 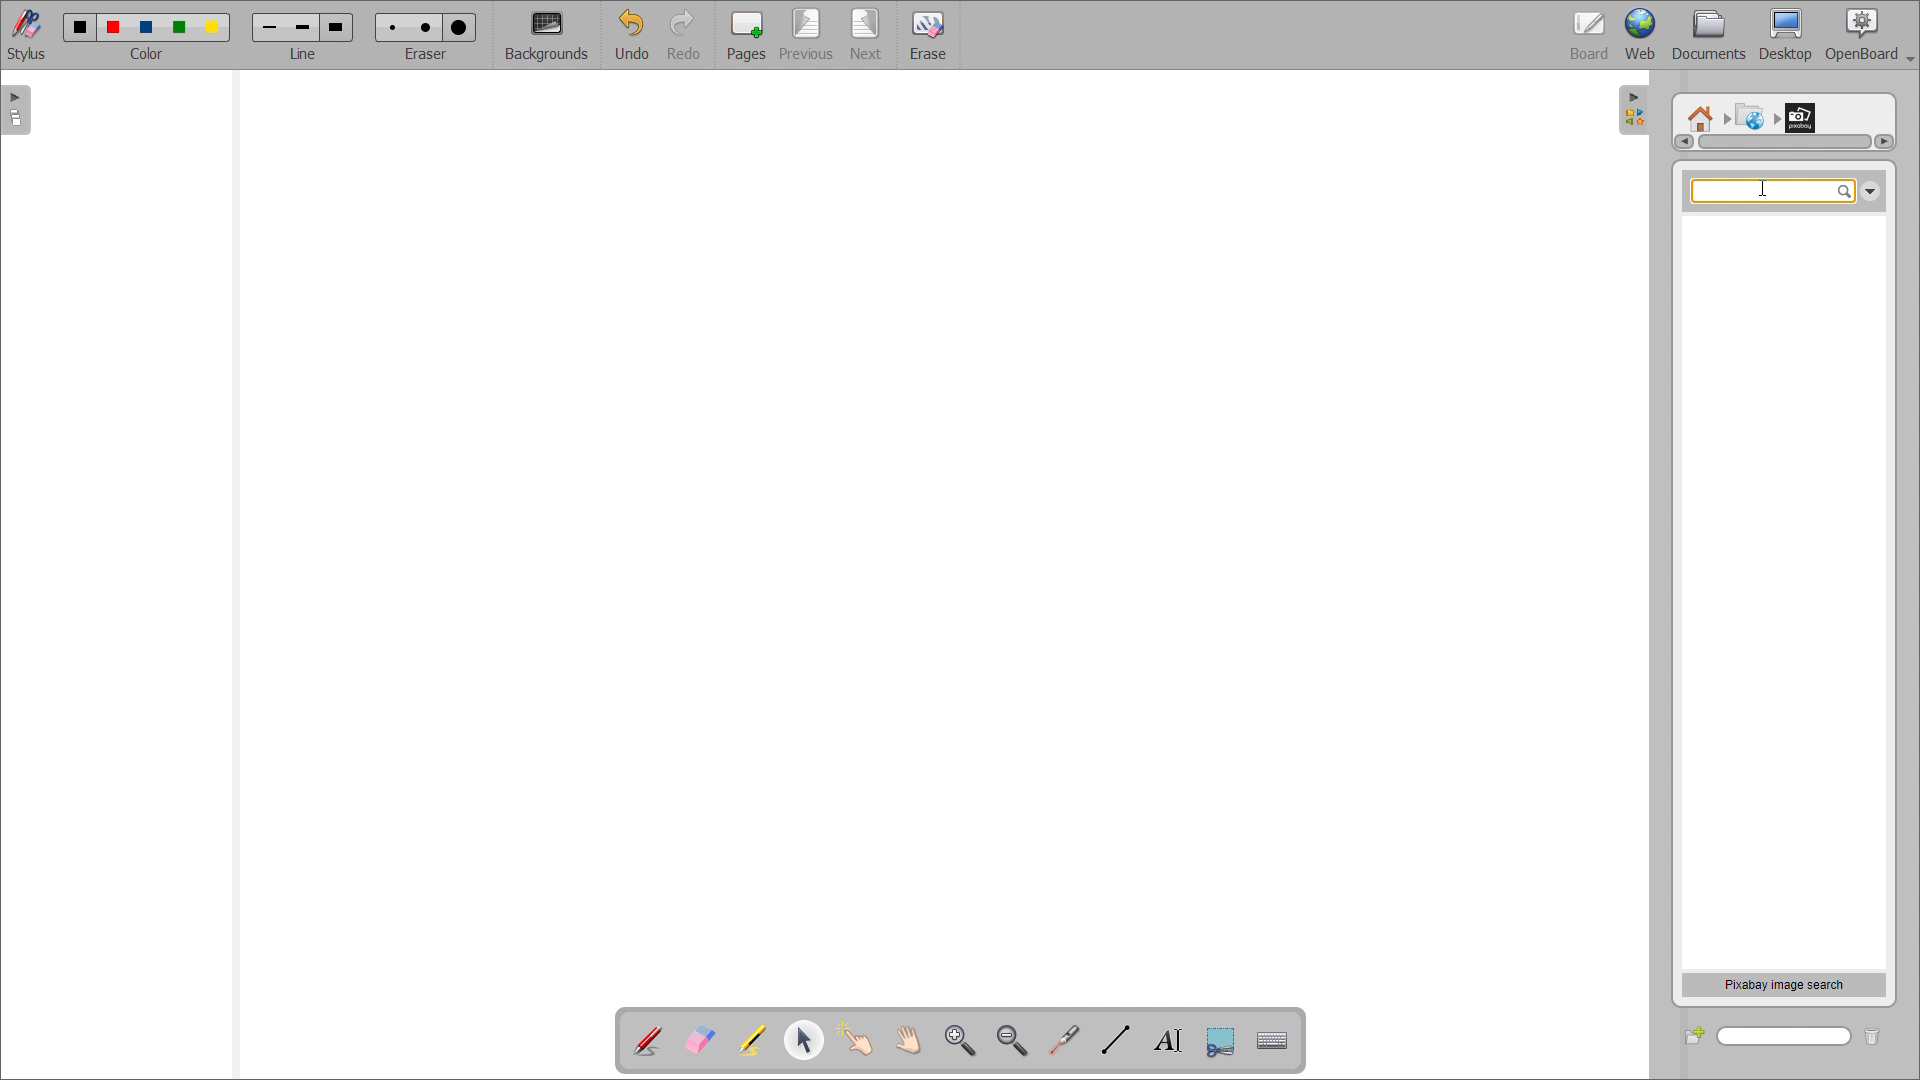 What do you see at coordinates (1710, 36) in the screenshot?
I see `documents` at bounding box center [1710, 36].